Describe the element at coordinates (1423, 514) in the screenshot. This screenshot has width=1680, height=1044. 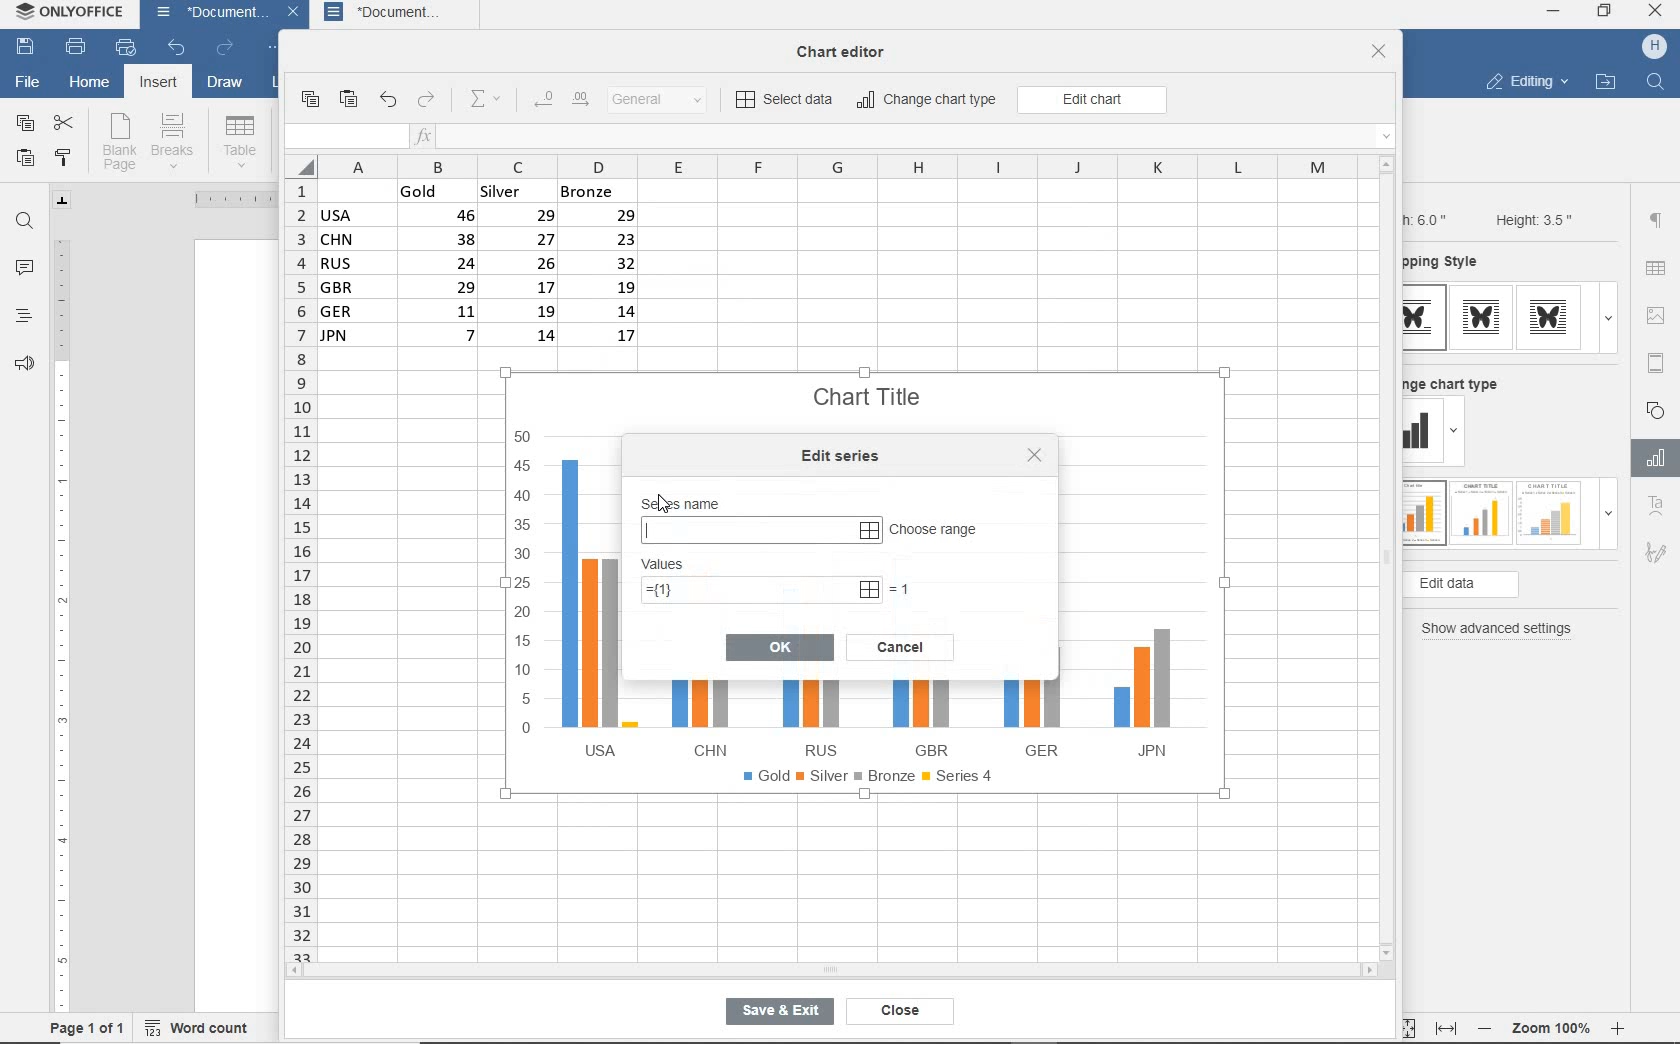
I see `type 1 ` at that location.